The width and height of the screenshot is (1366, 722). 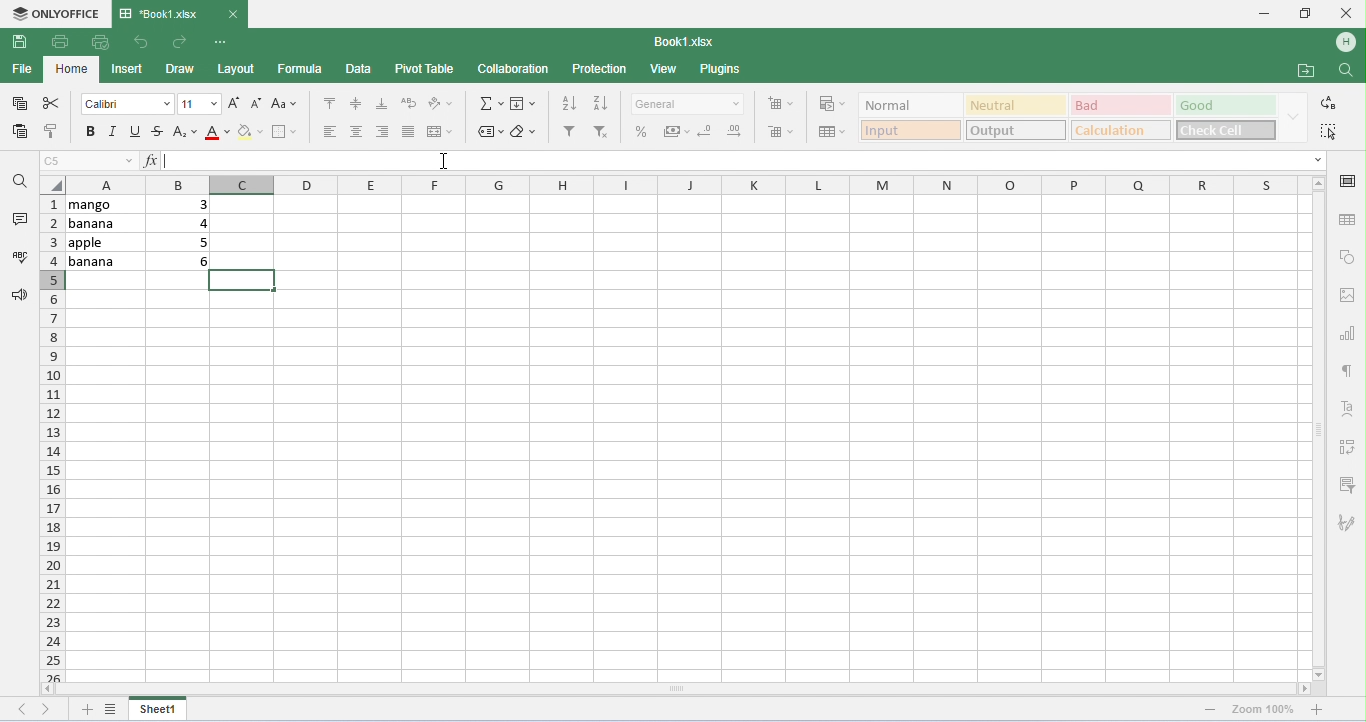 What do you see at coordinates (1331, 132) in the screenshot?
I see `select all` at bounding box center [1331, 132].